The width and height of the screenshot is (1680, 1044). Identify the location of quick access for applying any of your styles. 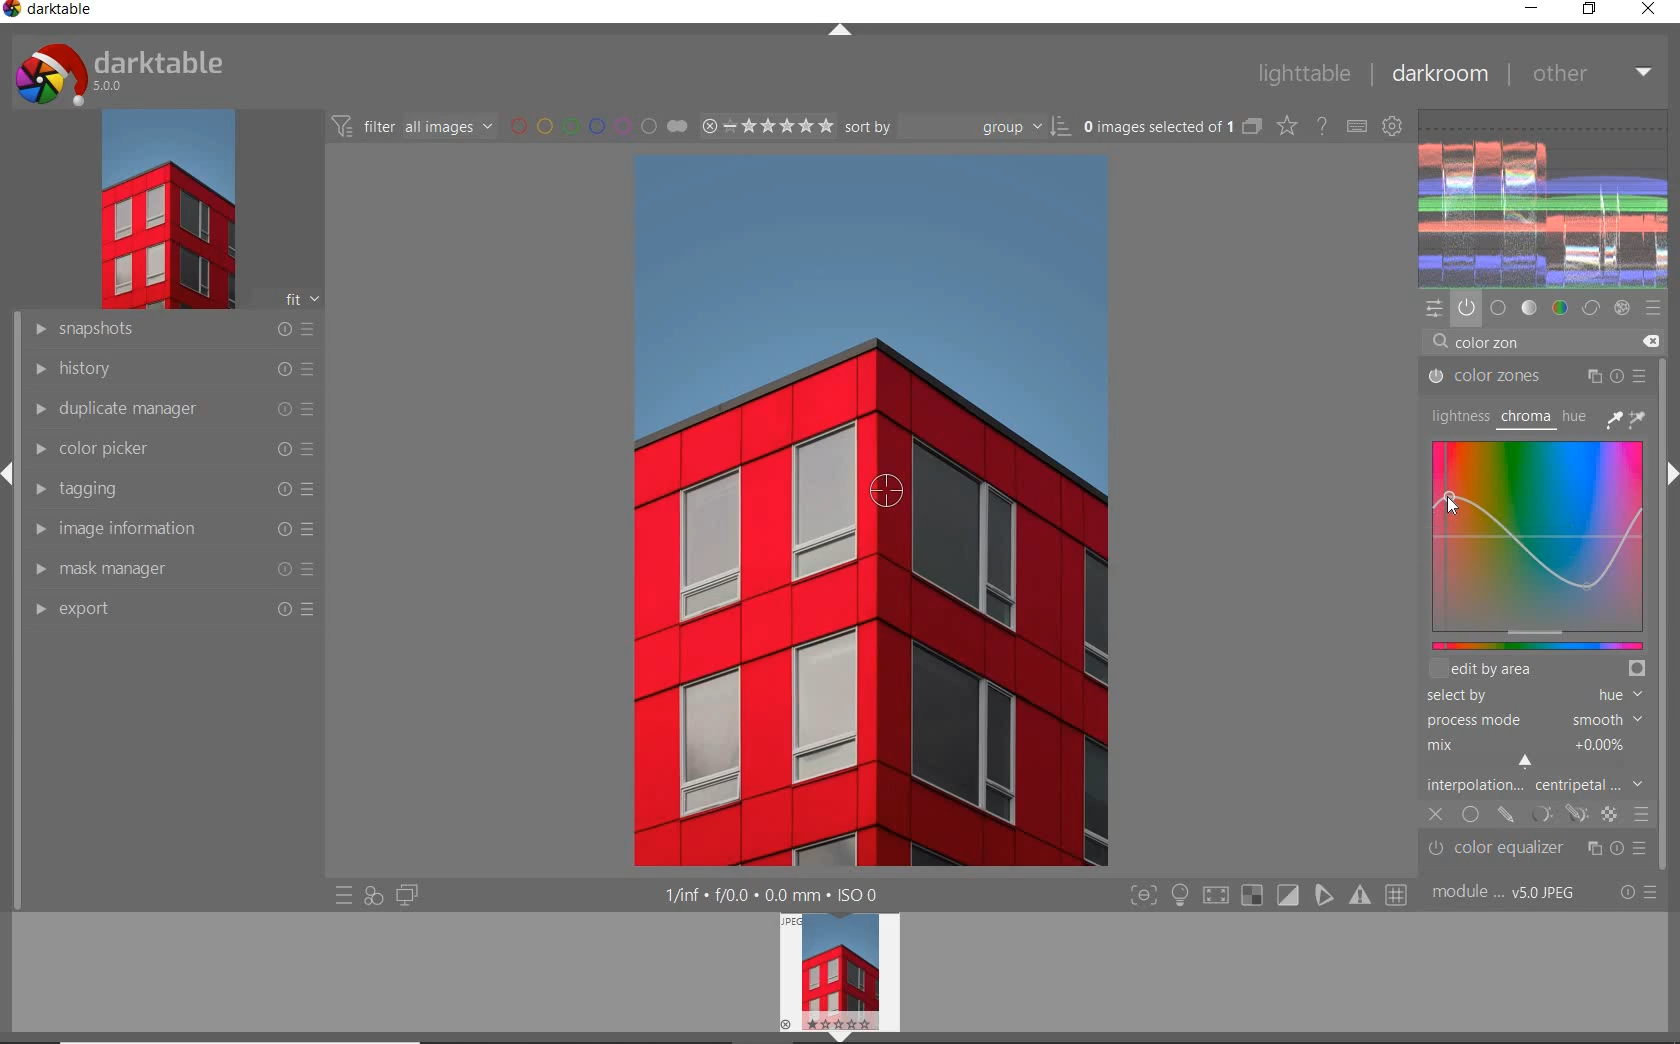
(374, 895).